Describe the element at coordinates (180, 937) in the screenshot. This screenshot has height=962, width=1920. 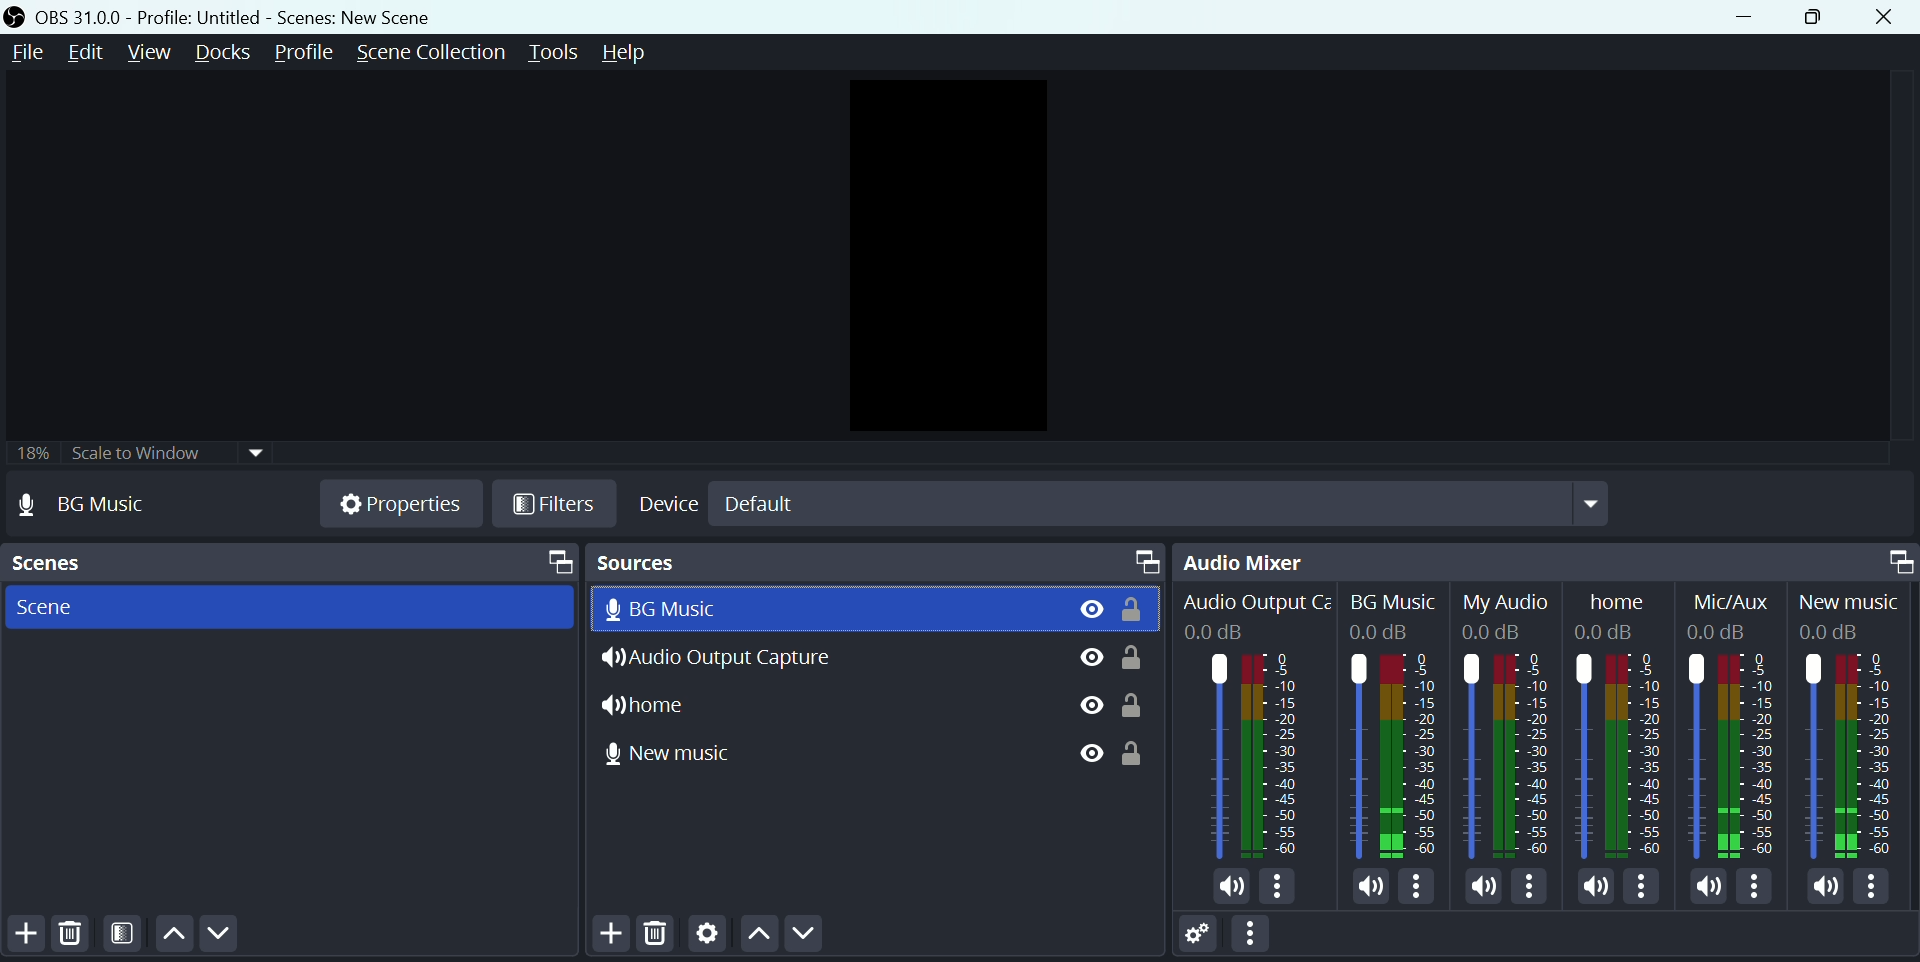
I see `Up` at that location.